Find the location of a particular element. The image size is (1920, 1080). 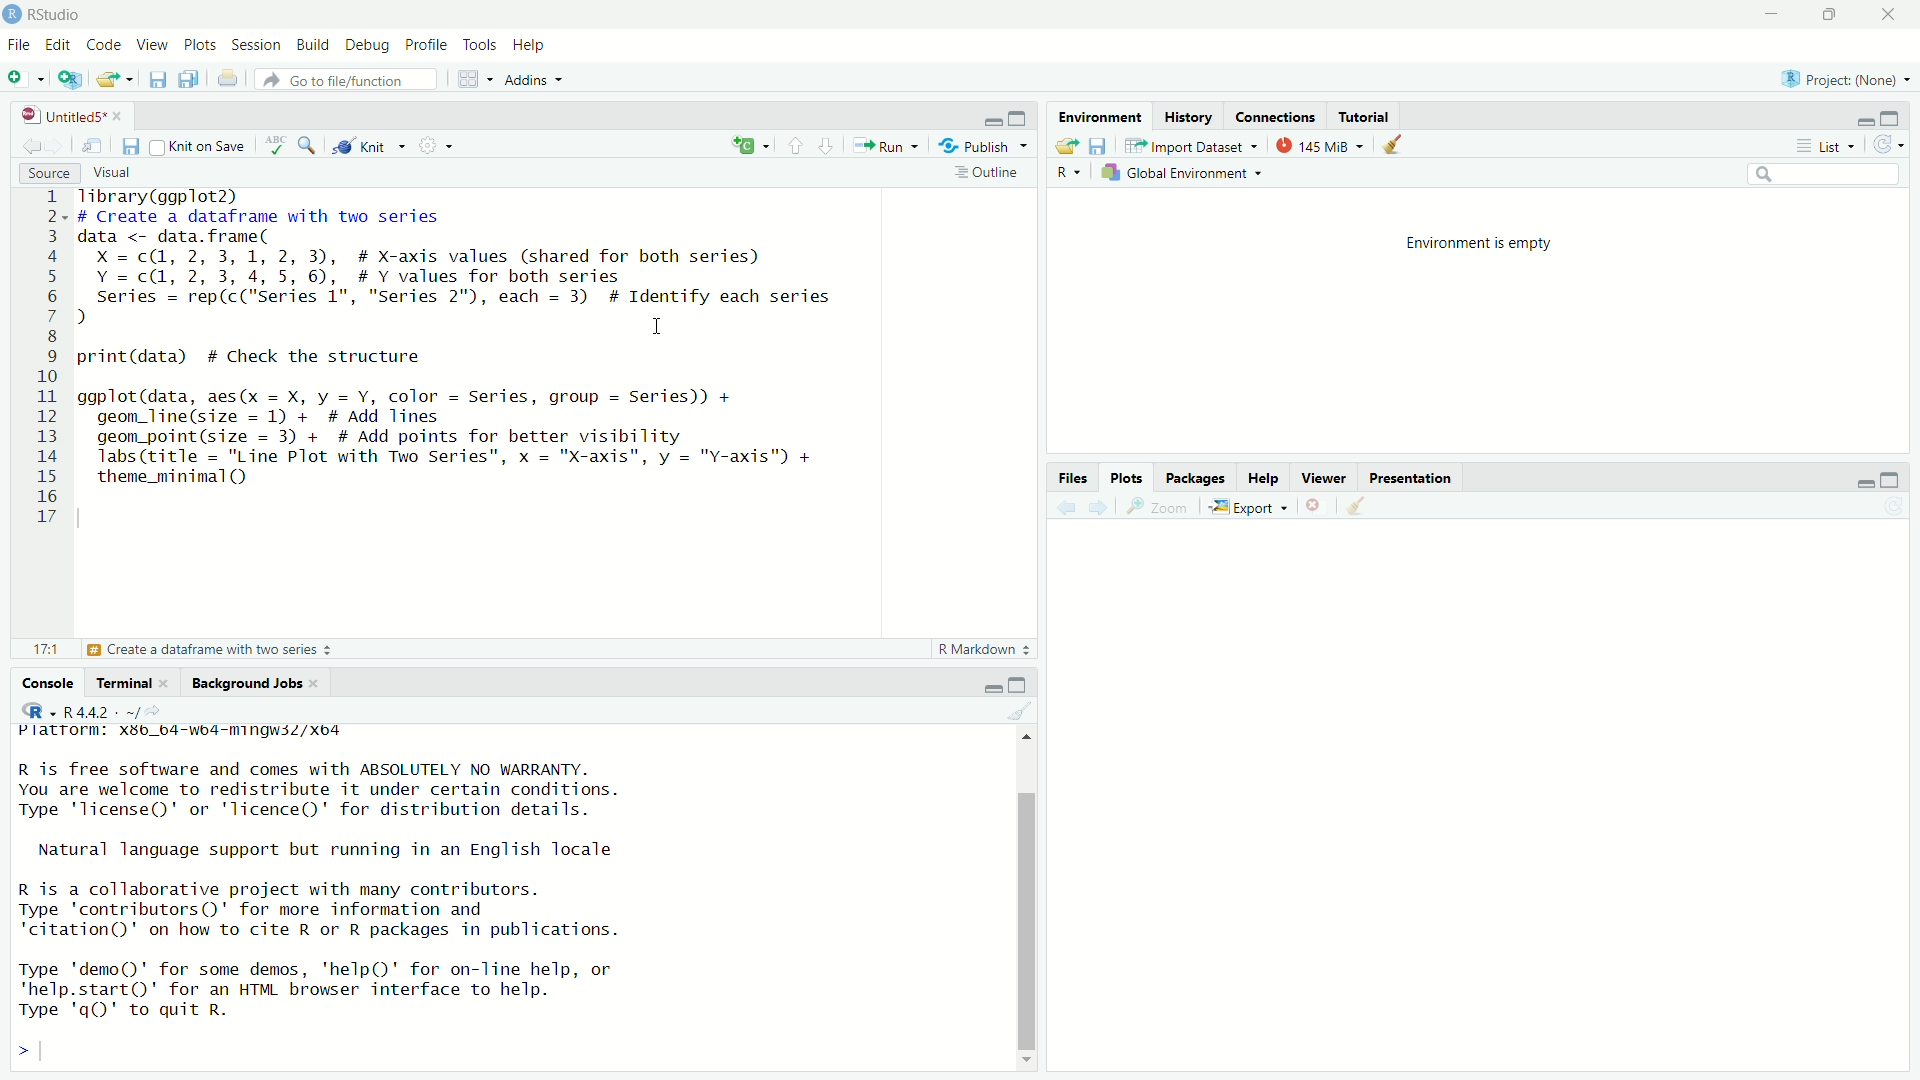

Platform.xbb_b4 "" R is free software and comes with ABSOLUTELY NO WARRANTY.You are welcome to redistribute it under certain conditions.Type "license" or 'licence()' for distribution details.Natural language support but running in an English localeR is a collaborative project with many contributors.Type 'contributors()' for more information and"citation()" on how to cite R or R packages in publications.Type "demo()' for some demos, 'help()' for on-line help, or quit R is located at coordinates (346, 872).